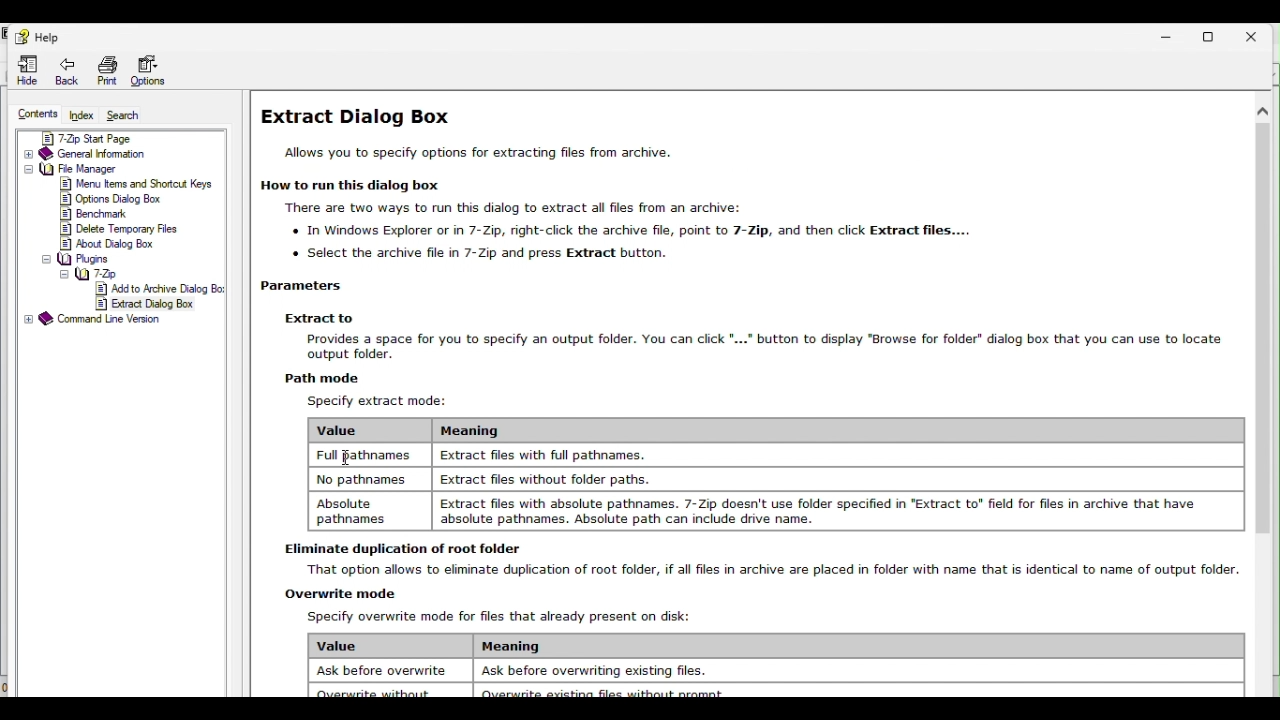 The width and height of the screenshot is (1280, 720). Describe the element at coordinates (387, 672) in the screenshot. I see `ask before` at that location.